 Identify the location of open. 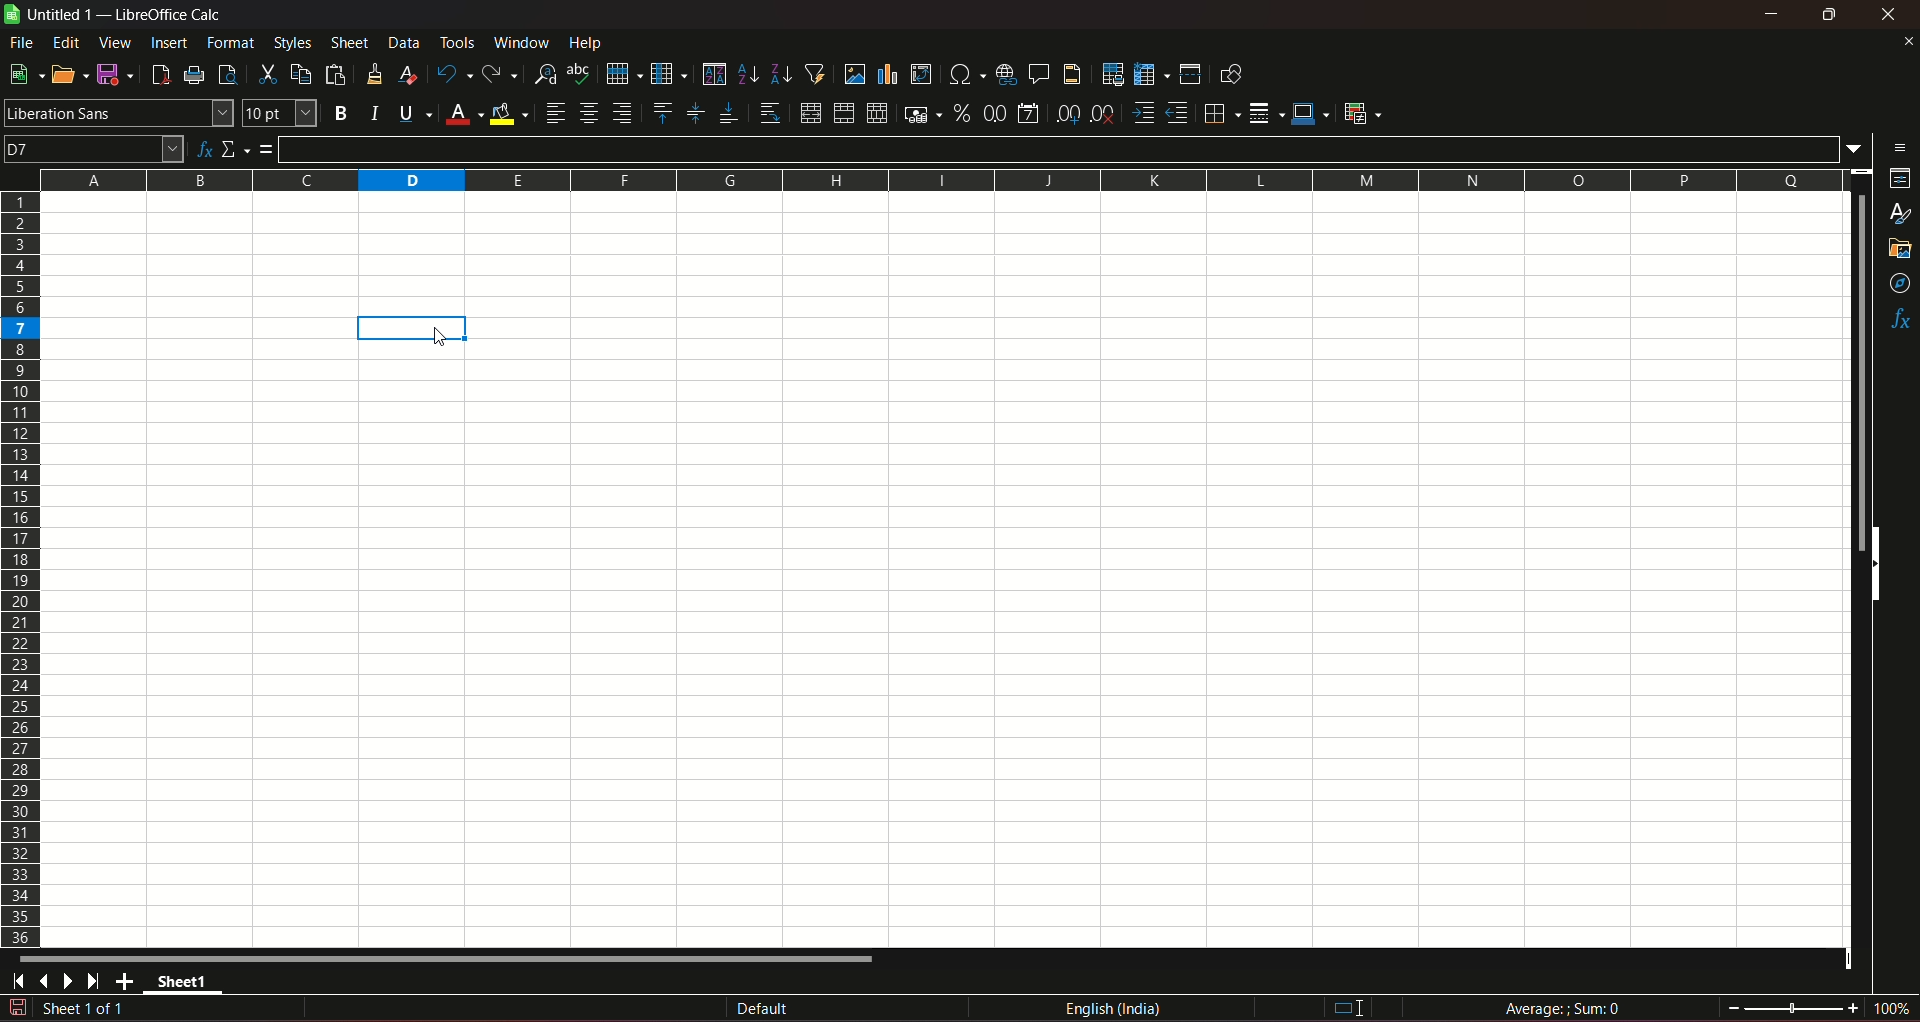
(65, 74).